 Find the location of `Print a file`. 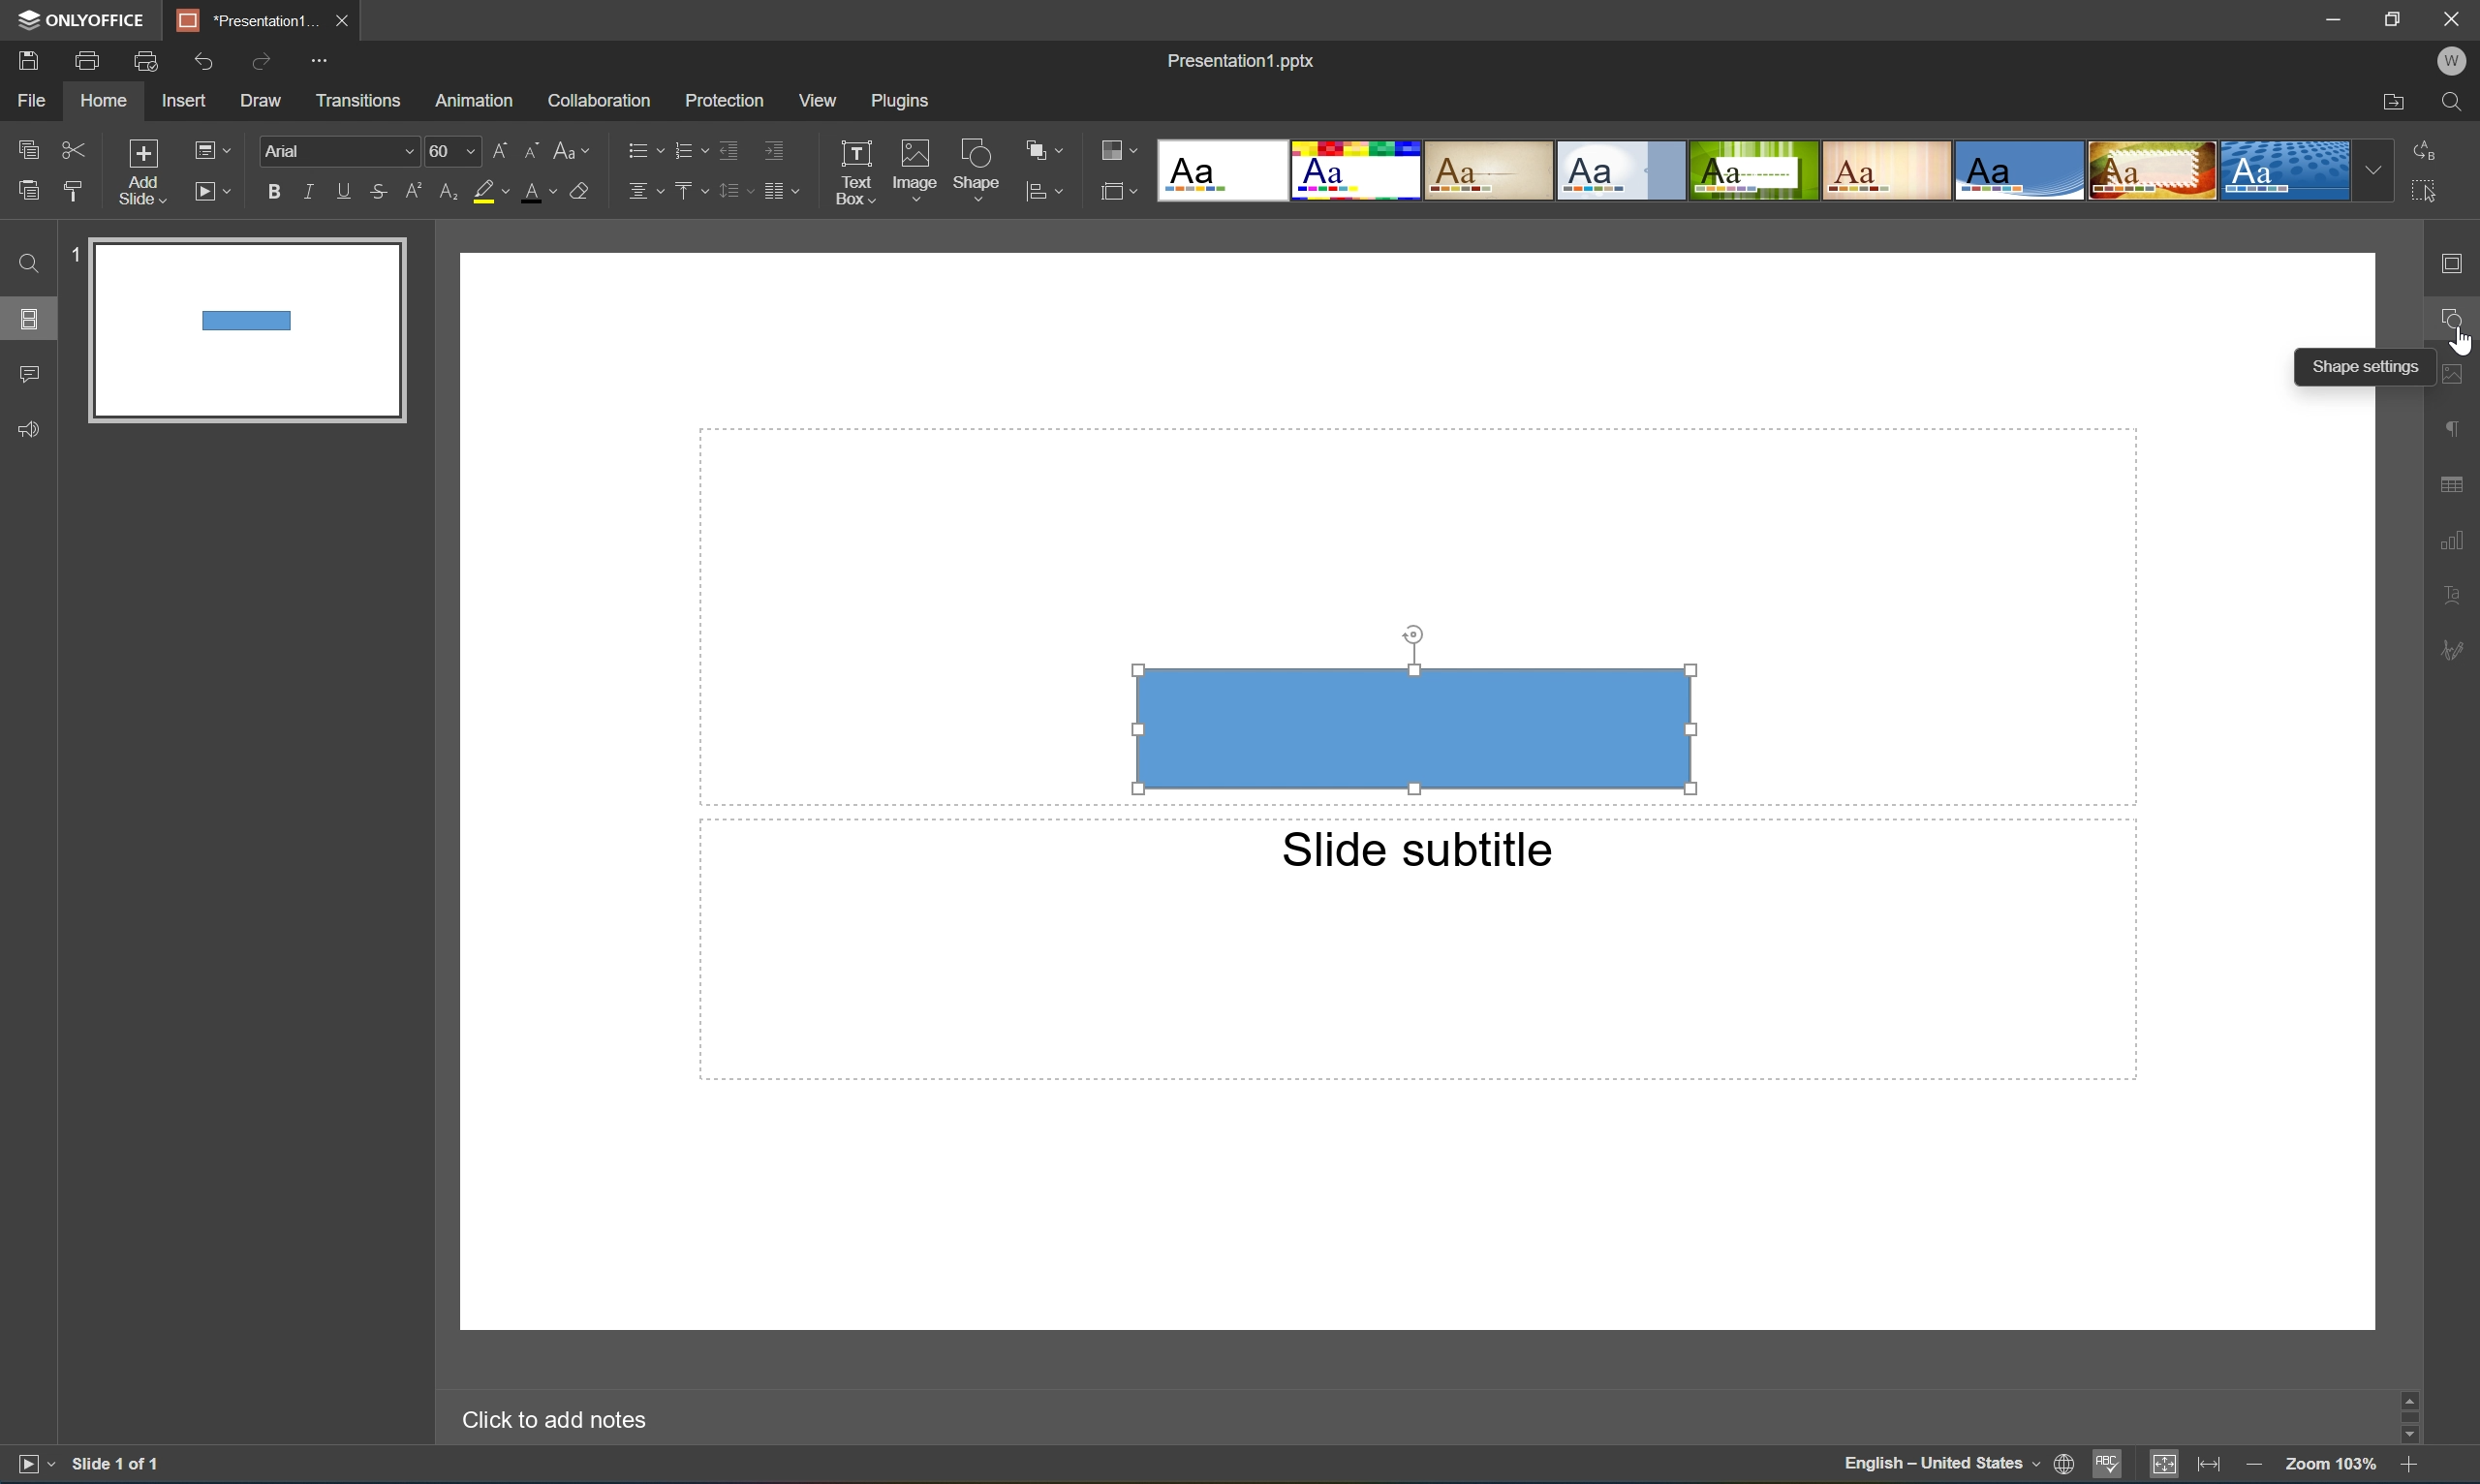

Print a file is located at coordinates (89, 60).